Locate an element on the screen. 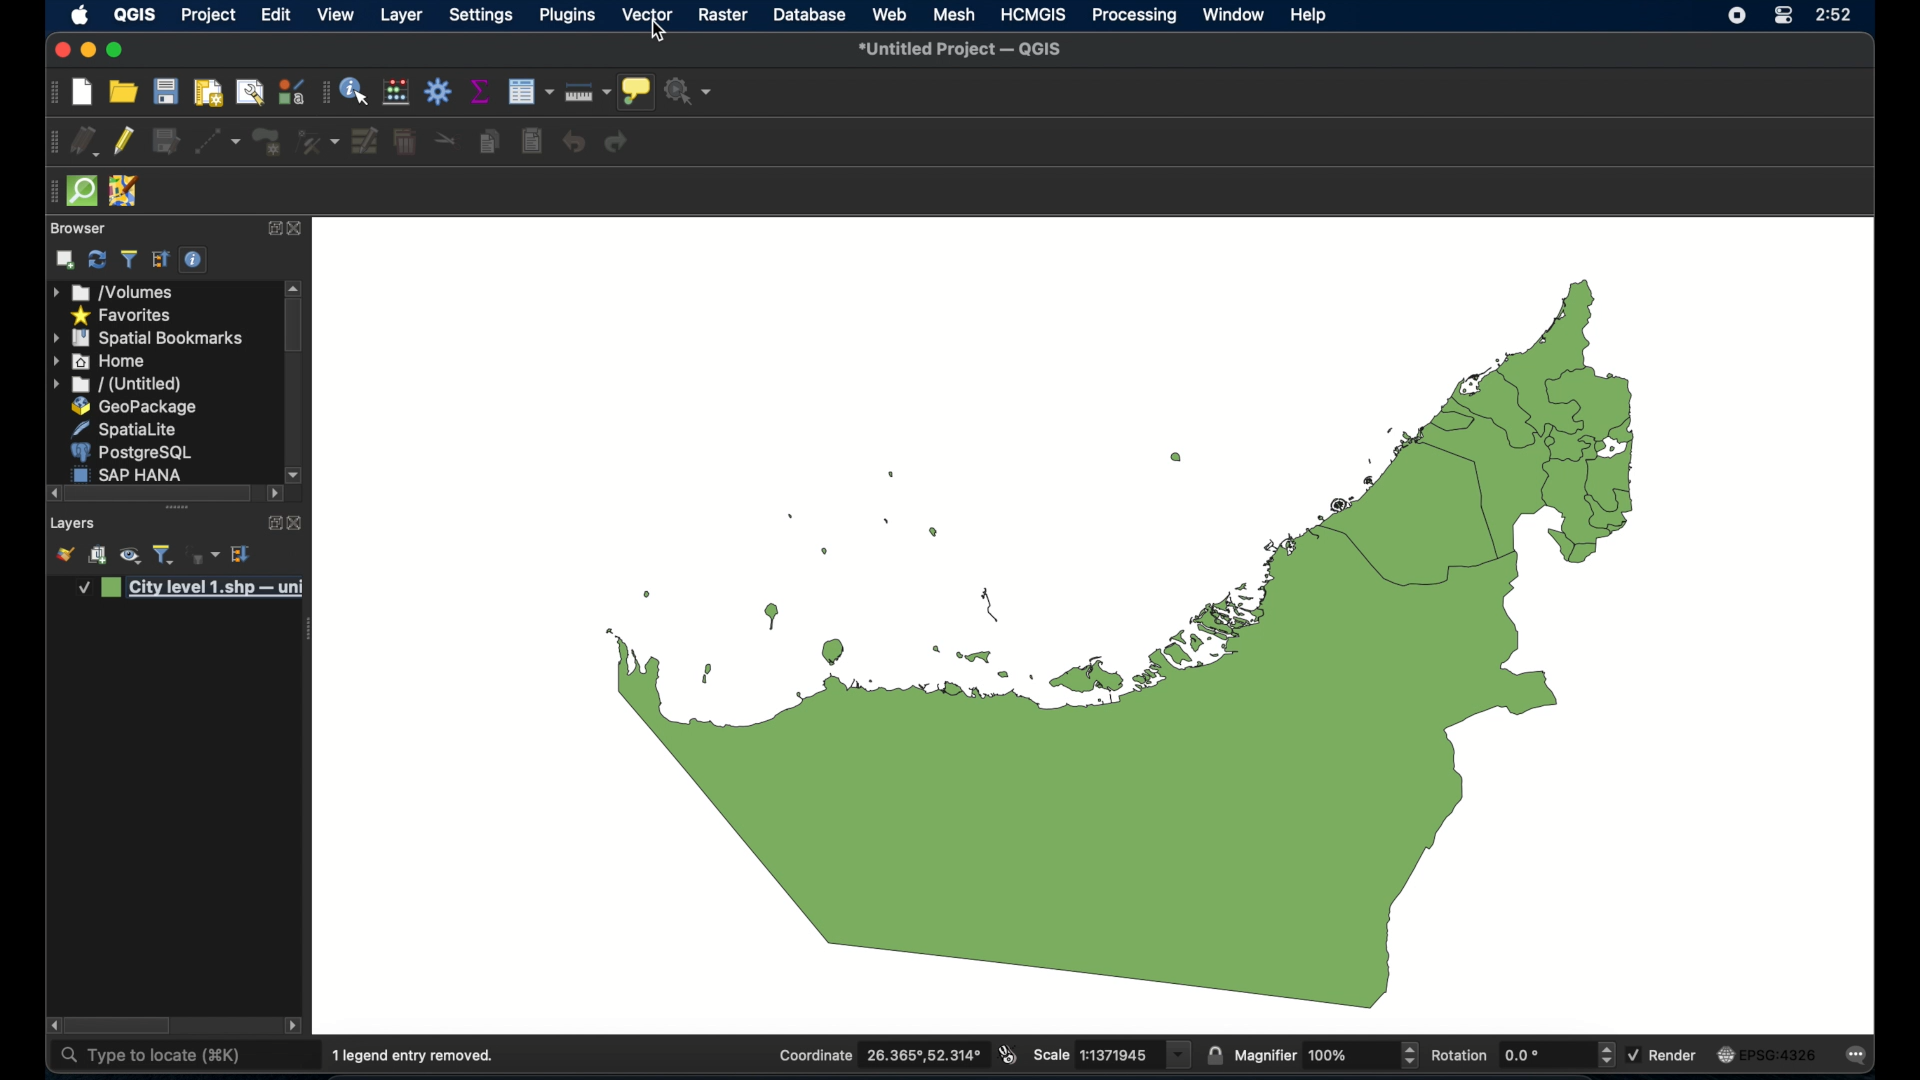  expand is located at coordinates (269, 521).